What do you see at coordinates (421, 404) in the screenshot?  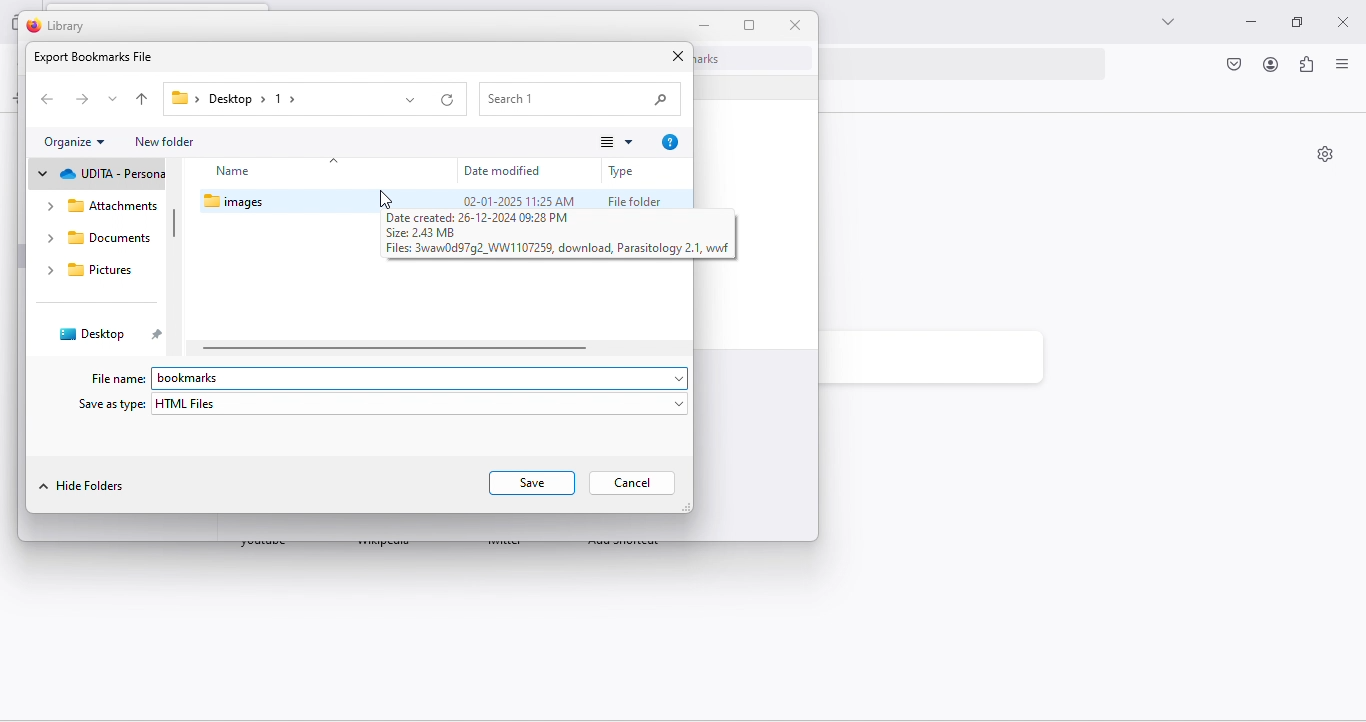 I see `html files` at bounding box center [421, 404].